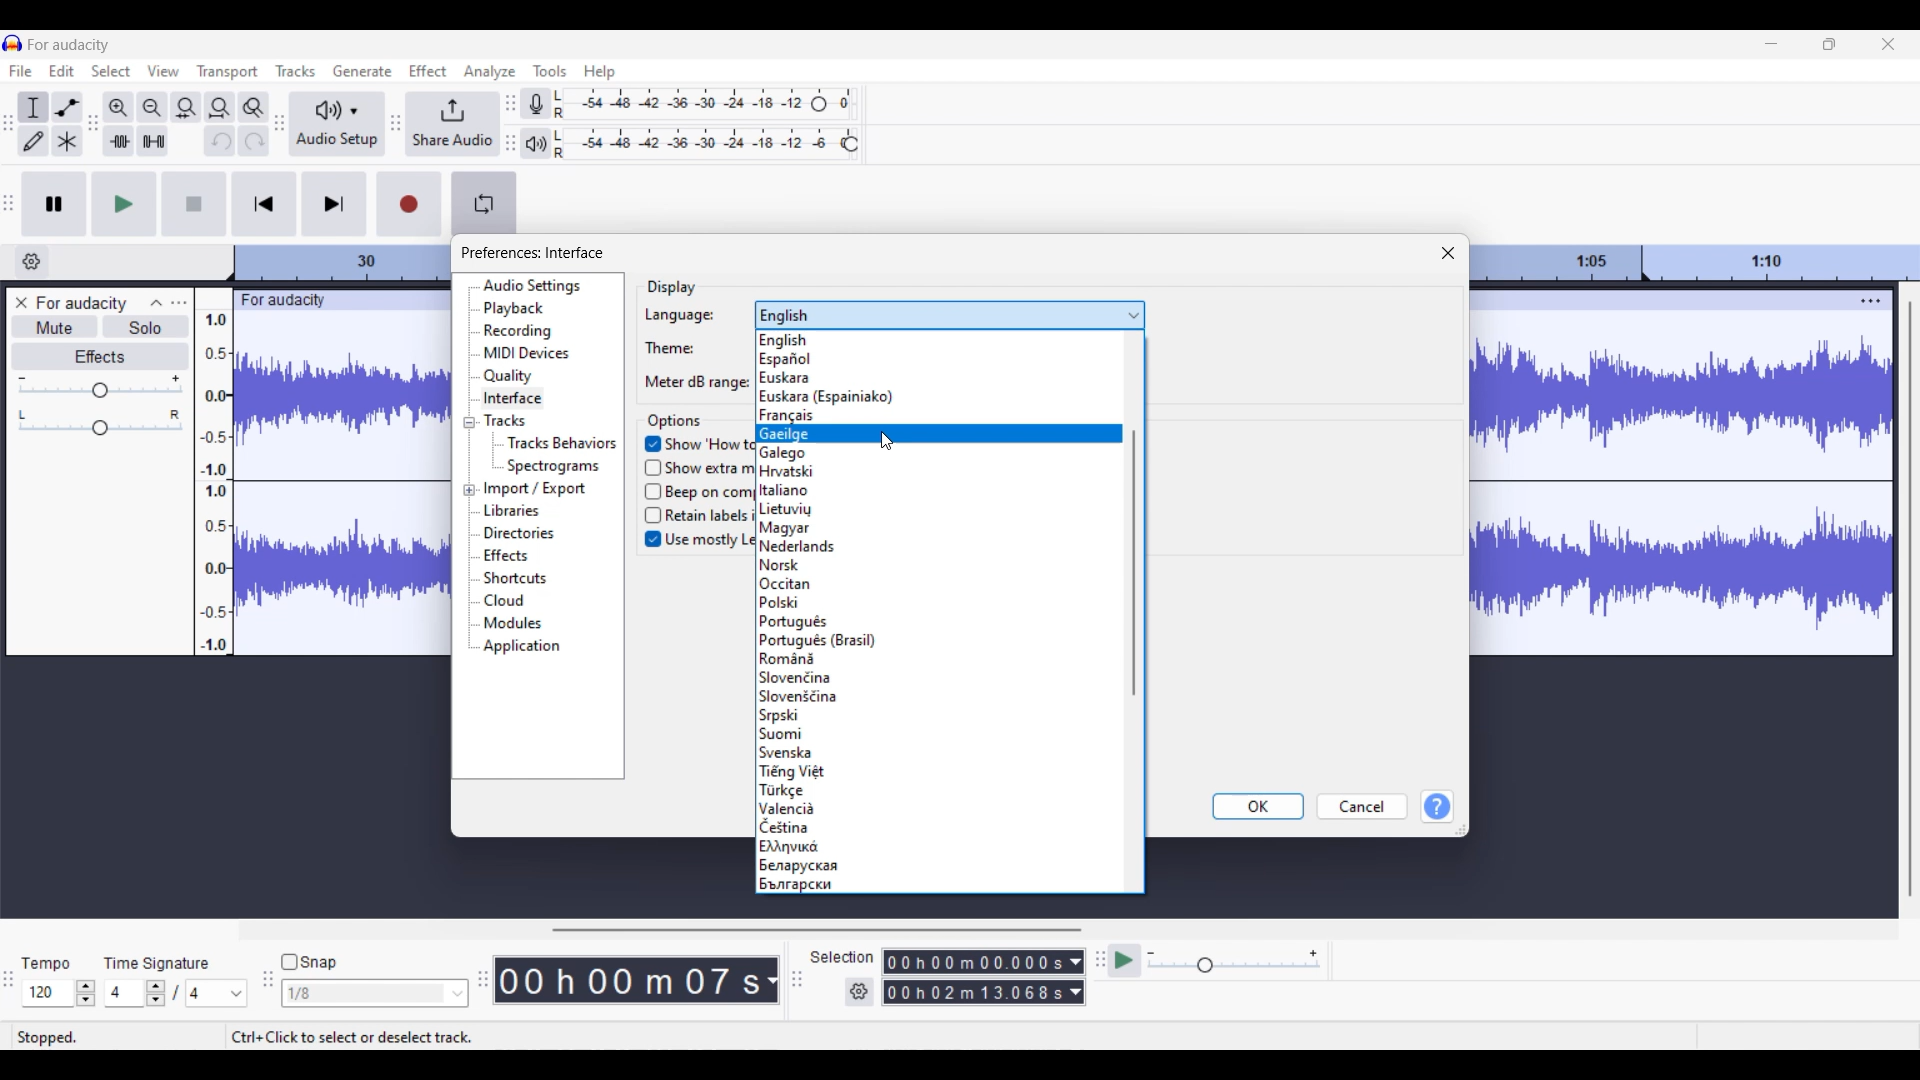 This screenshot has width=1920, height=1080. What do you see at coordinates (335, 204) in the screenshot?
I see `Skip/Select to end` at bounding box center [335, 204].